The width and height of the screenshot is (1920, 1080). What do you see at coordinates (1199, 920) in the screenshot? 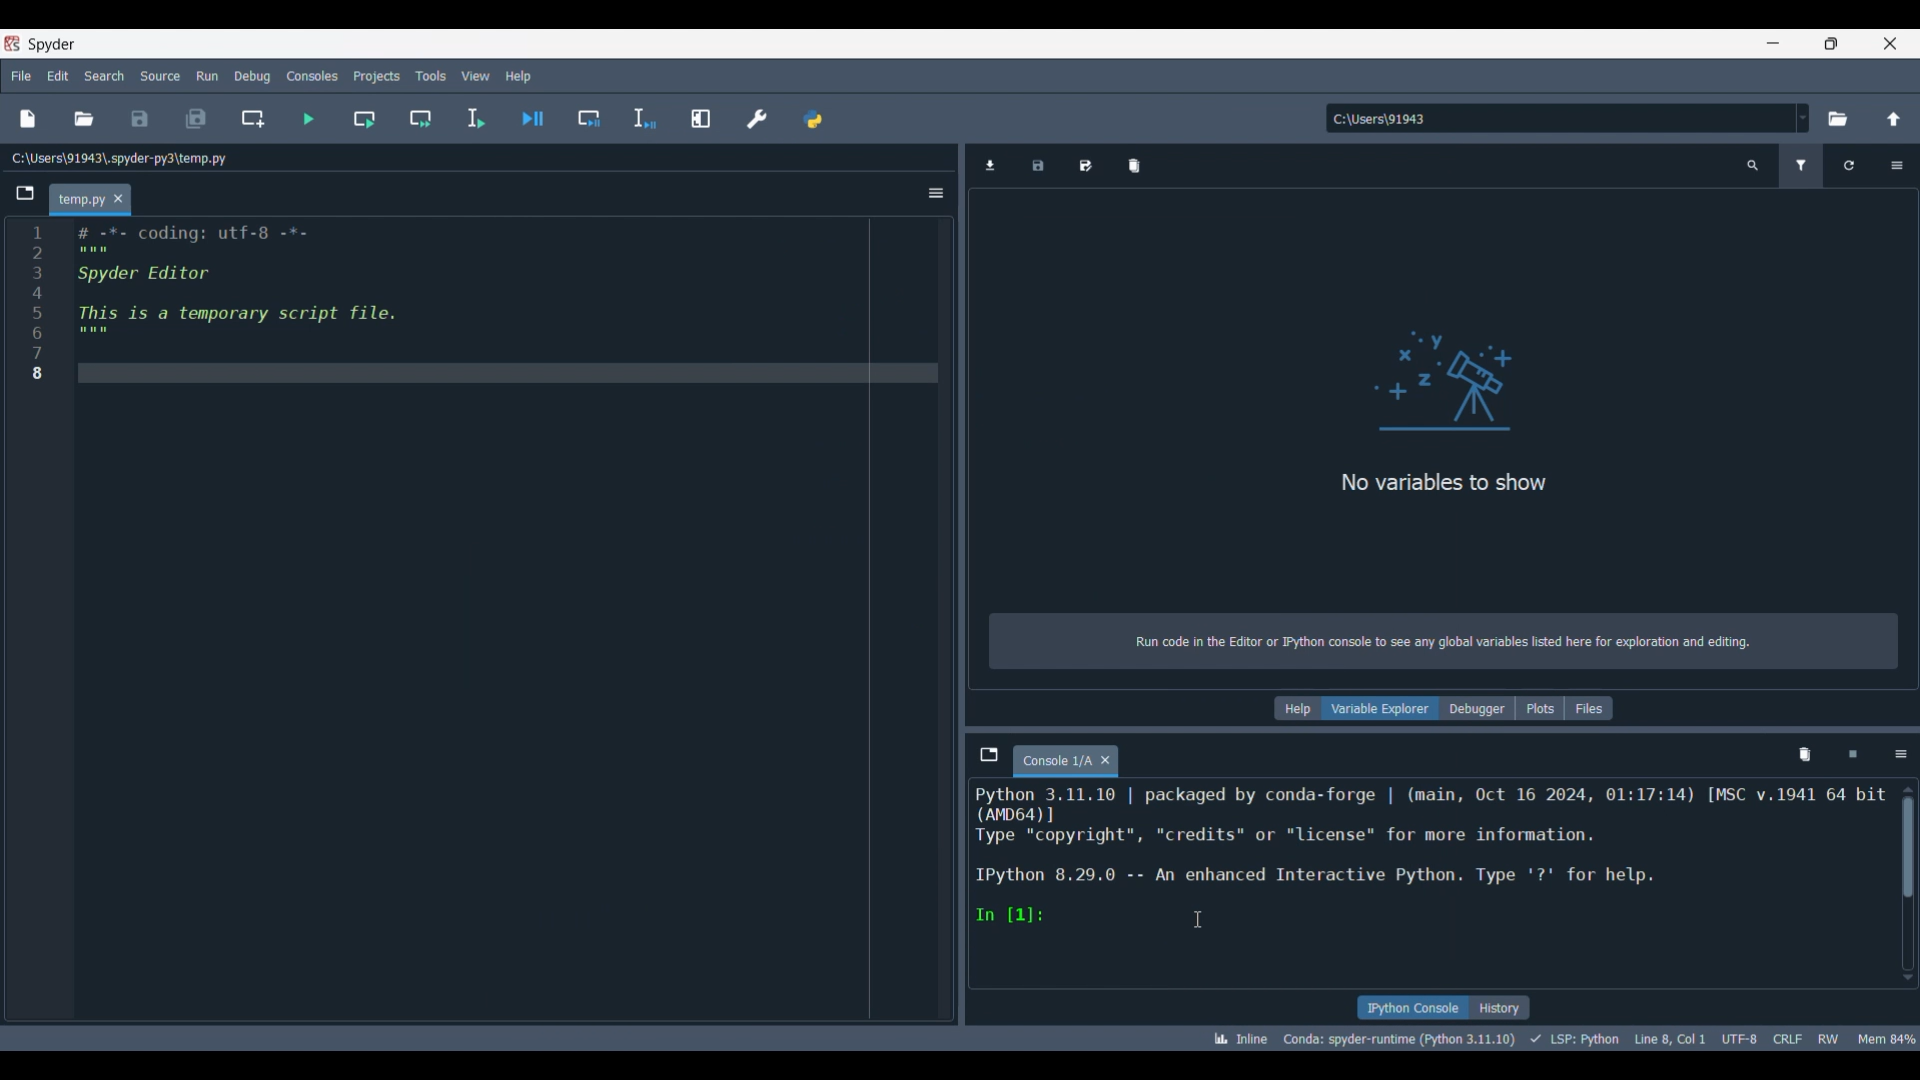
I see `Cursor ` at bounding box center [1199, 920].